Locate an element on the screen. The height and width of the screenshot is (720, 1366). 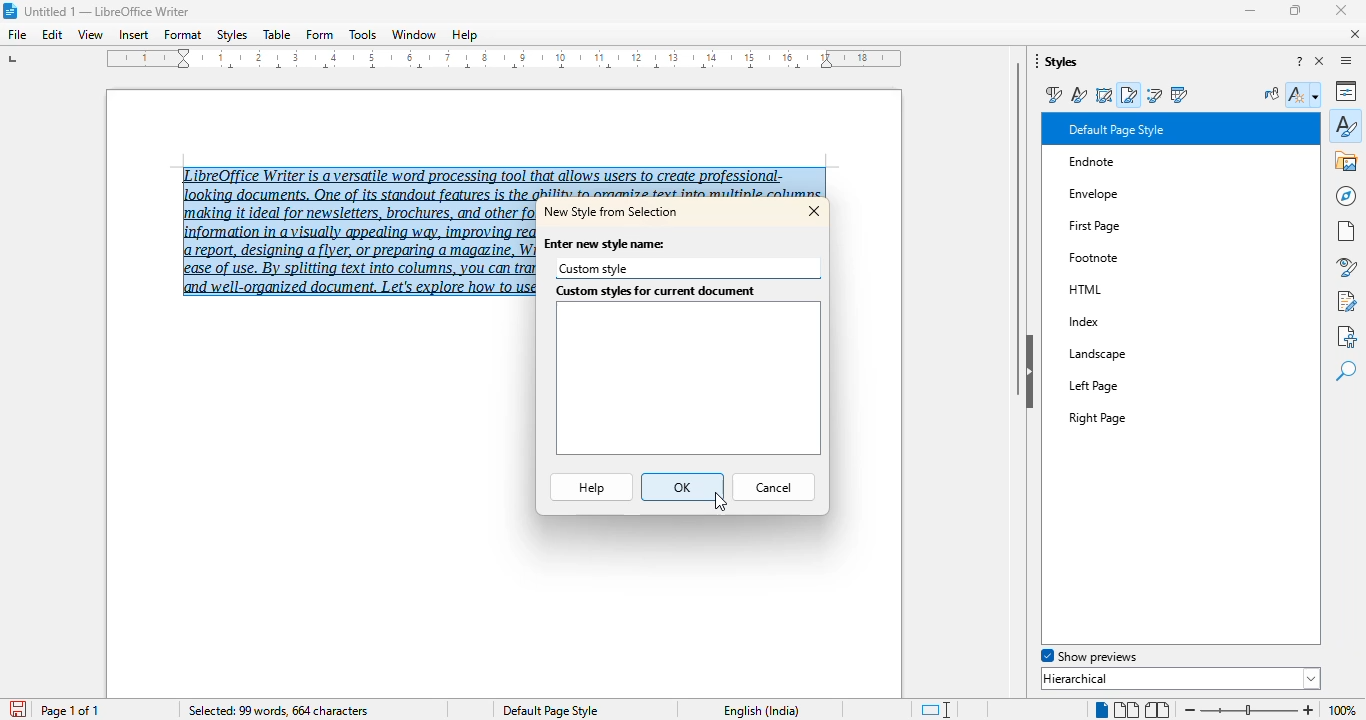
insert is located at coordinates (133, 35).